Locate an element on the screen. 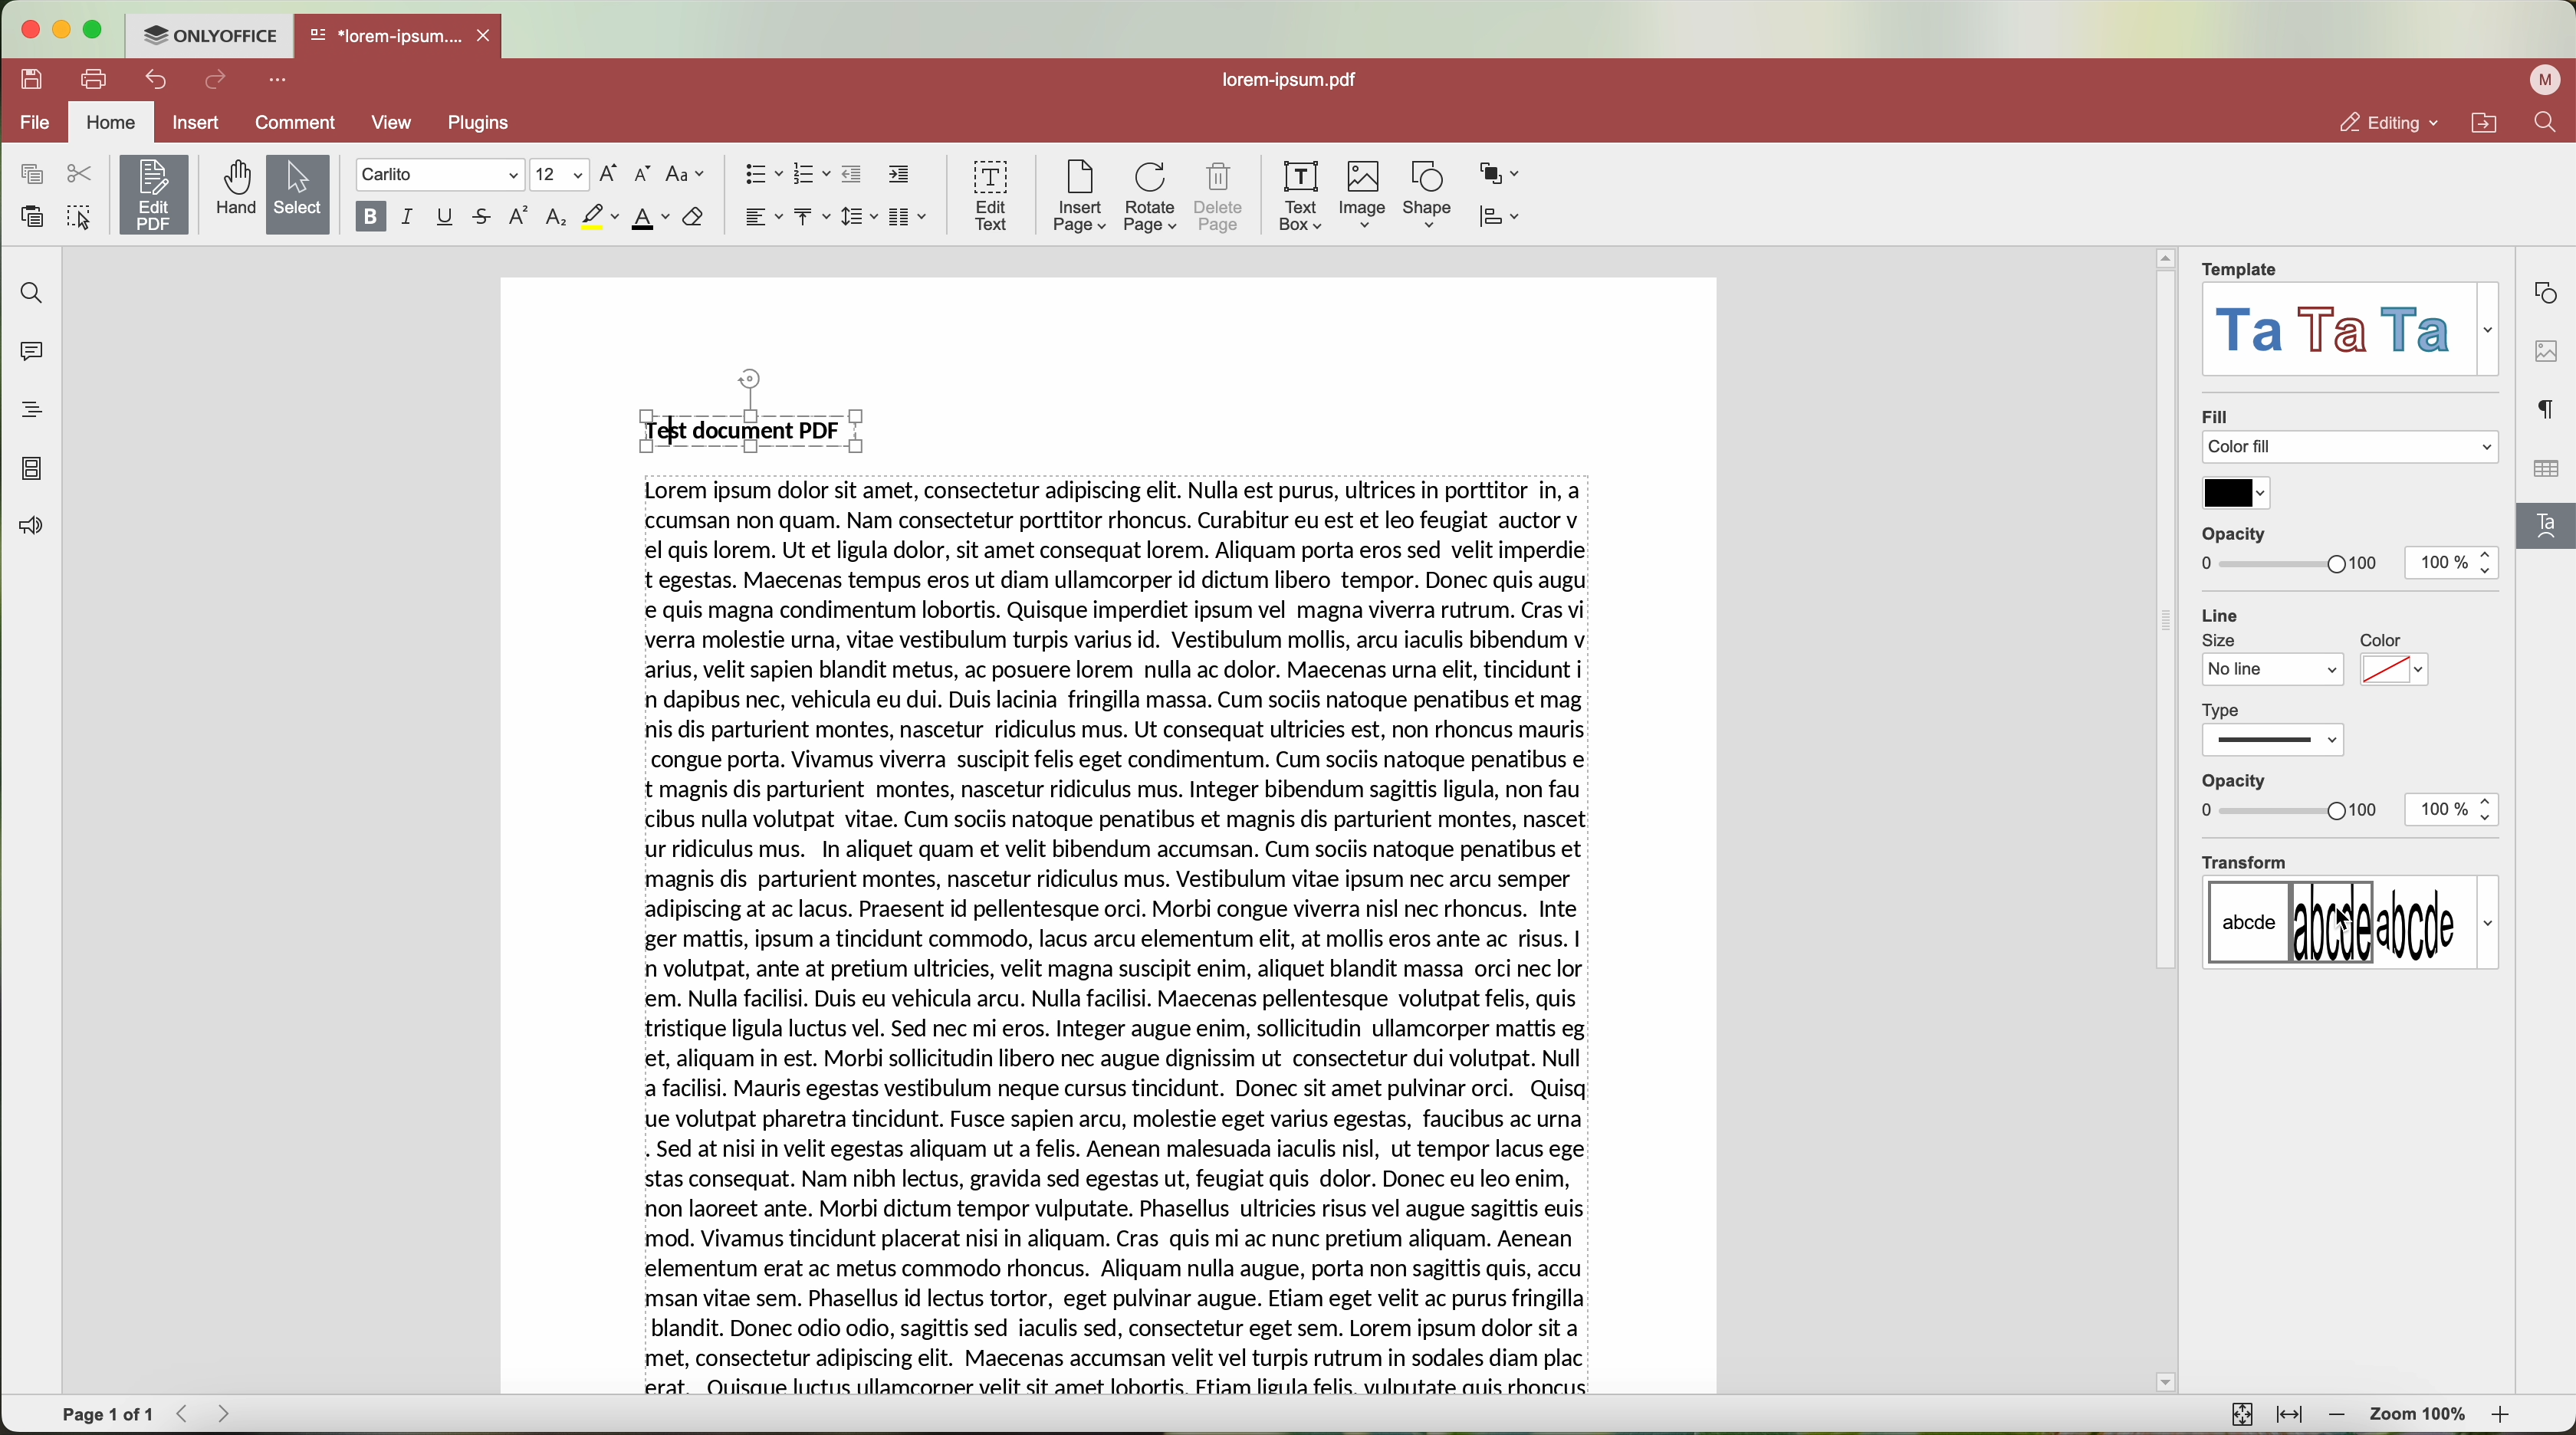  plugins is located at coordinates (485, 125).